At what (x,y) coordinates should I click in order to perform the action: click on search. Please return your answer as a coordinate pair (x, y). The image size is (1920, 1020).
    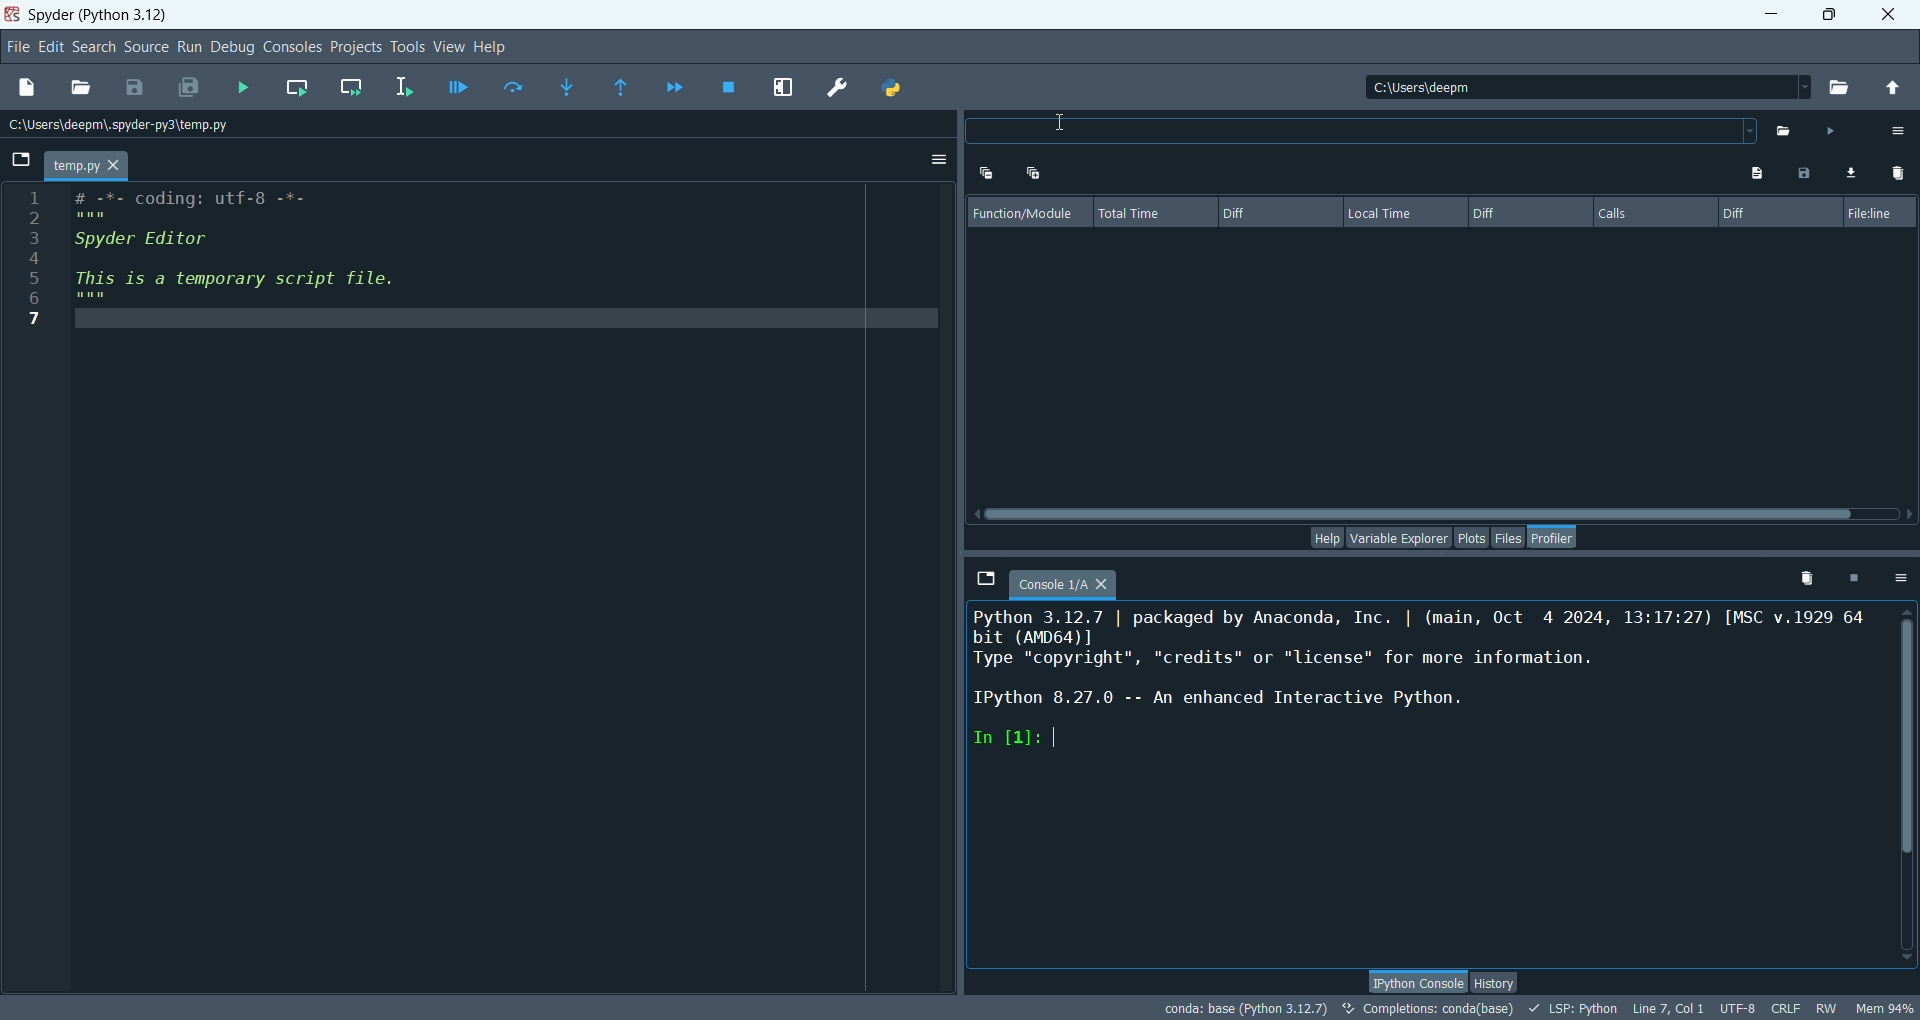
    Looking at the image, I should click on (93, 48).